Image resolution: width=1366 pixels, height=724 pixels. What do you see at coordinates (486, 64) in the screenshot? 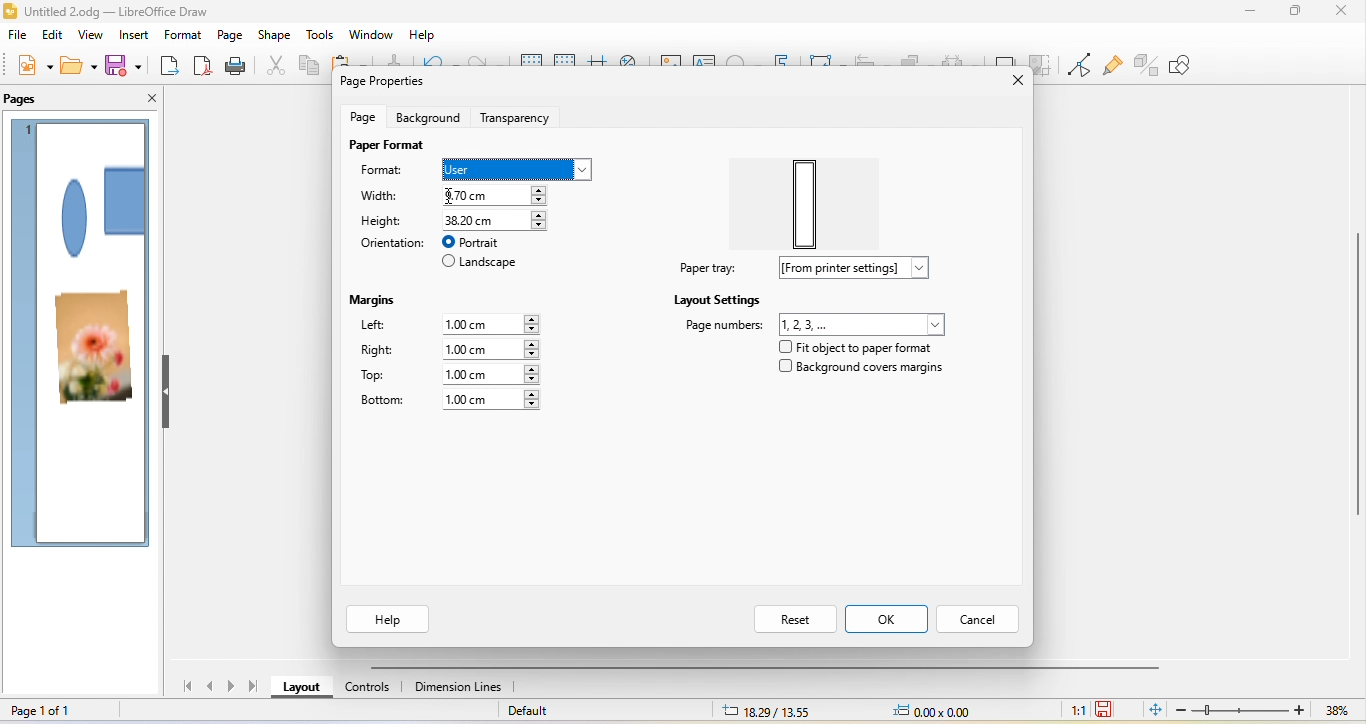
I see `redo` at bounding box center [486, 64].